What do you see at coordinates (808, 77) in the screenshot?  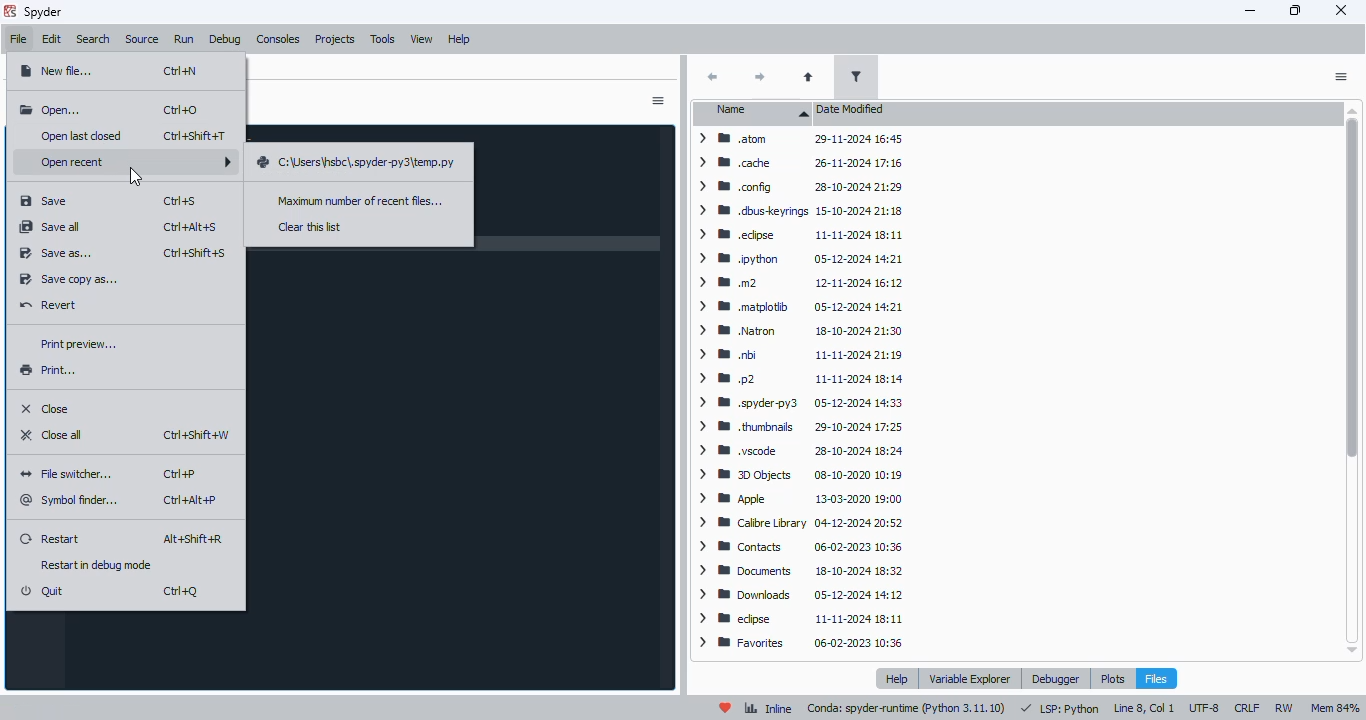 I see `parent` at bounding box center [808, 77].